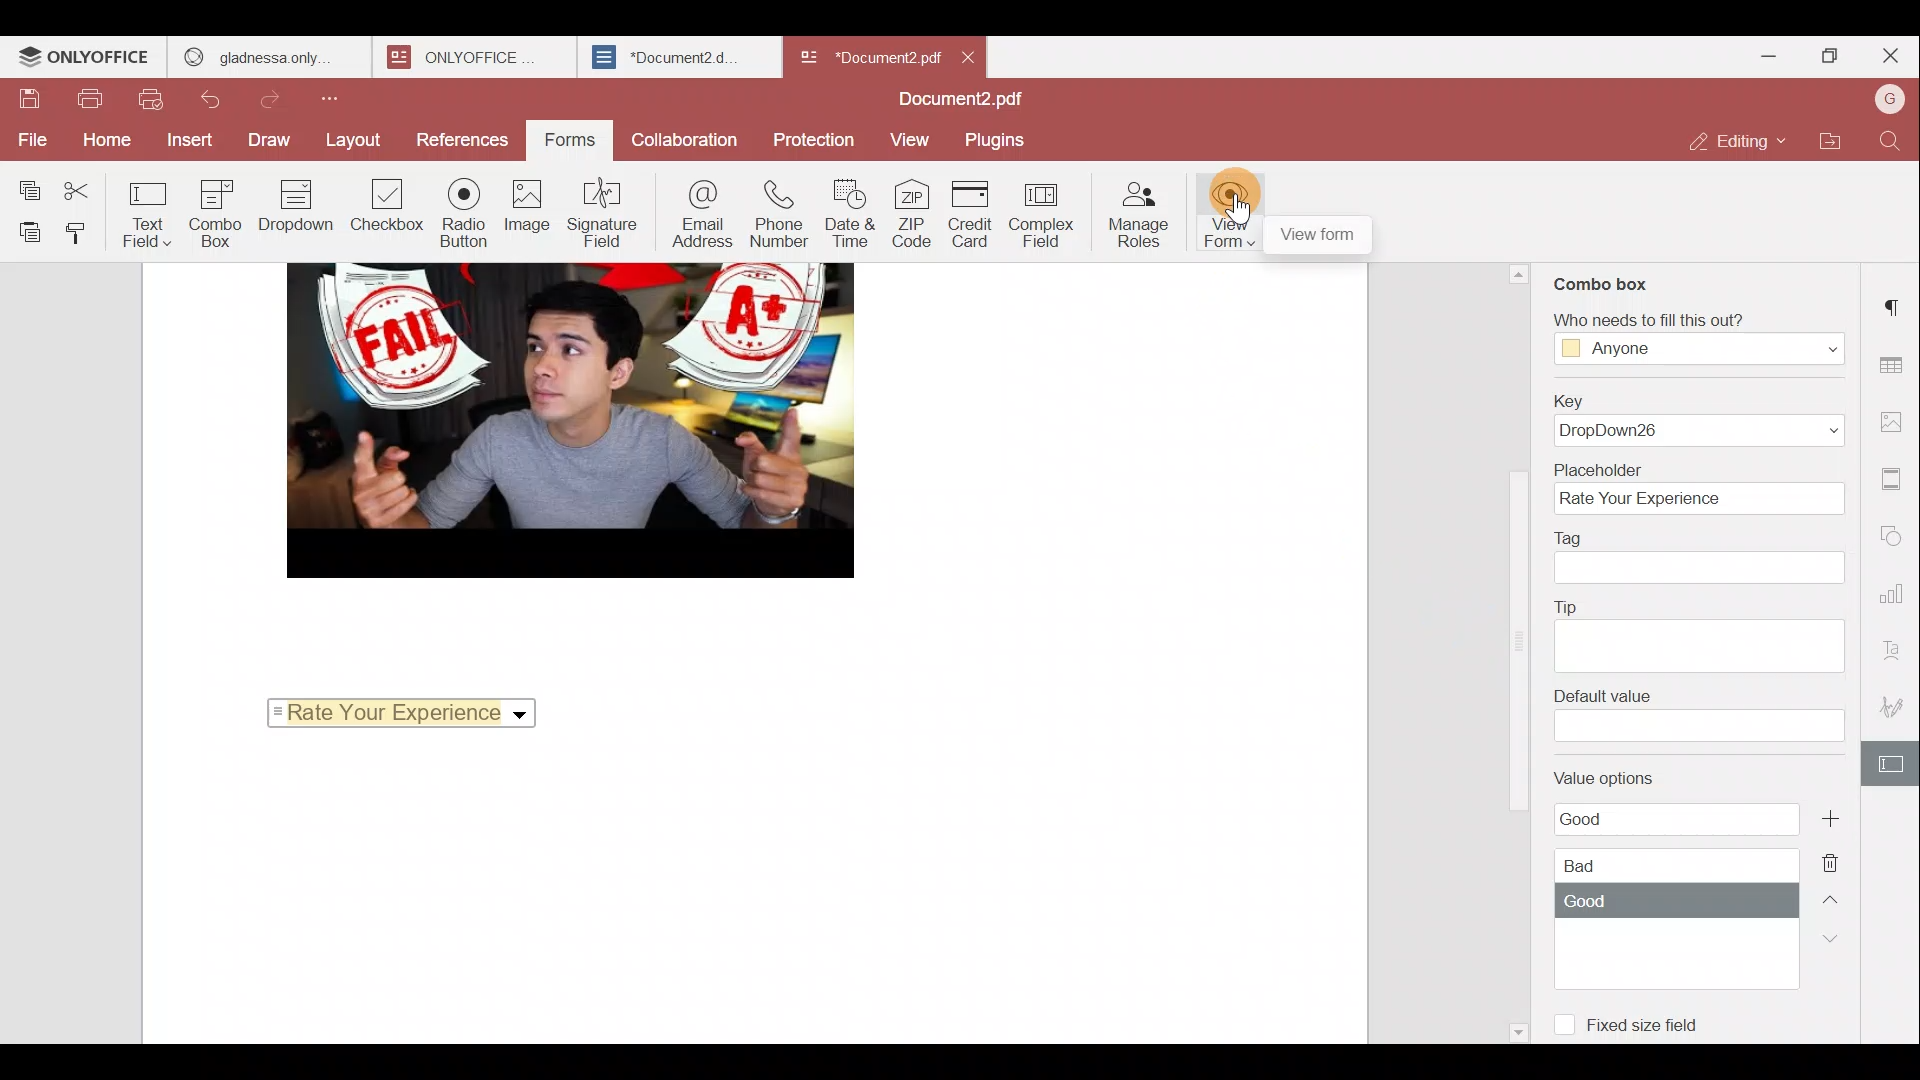 The image size is (1920, 1080). Describe the element at coordinates (1603, 280) in the screenshot. I see `Combo box` at that location.